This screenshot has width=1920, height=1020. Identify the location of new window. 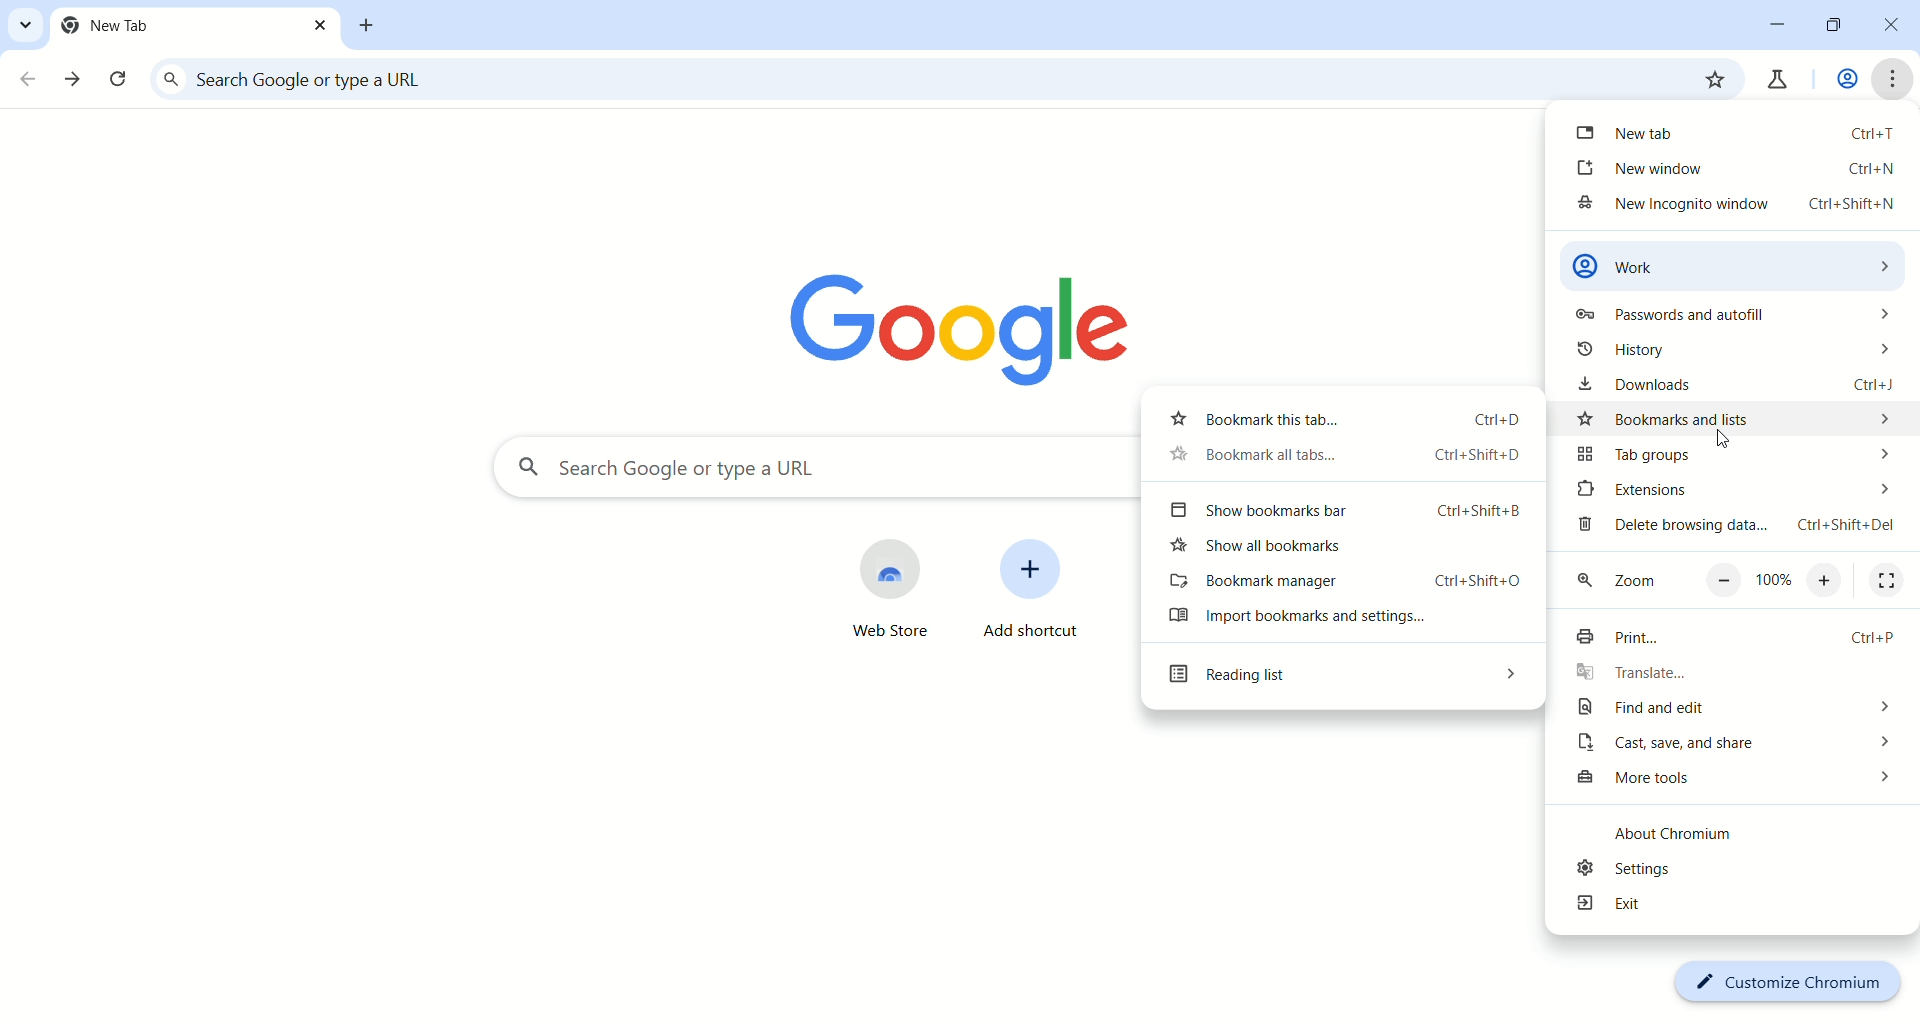
(1738, 168).